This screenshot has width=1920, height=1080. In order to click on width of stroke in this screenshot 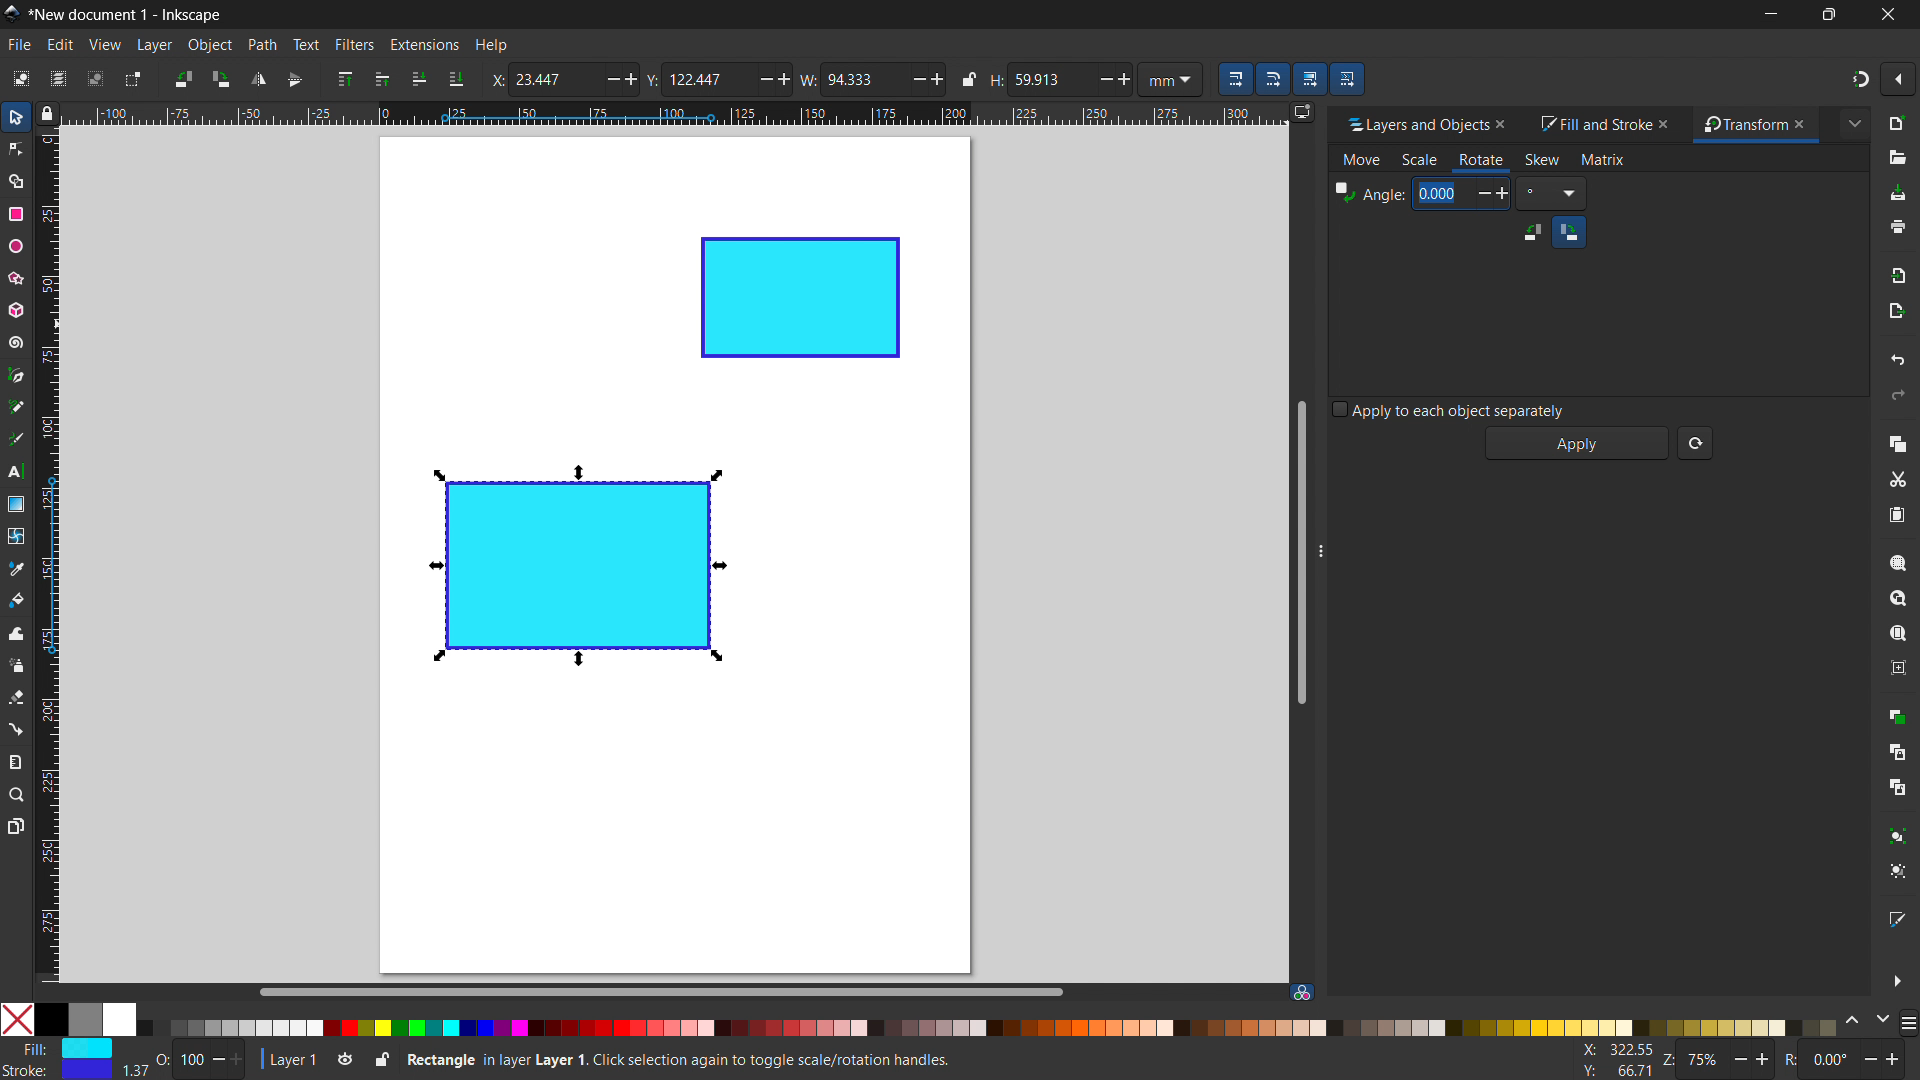, I will do `click(135, 1071)`.